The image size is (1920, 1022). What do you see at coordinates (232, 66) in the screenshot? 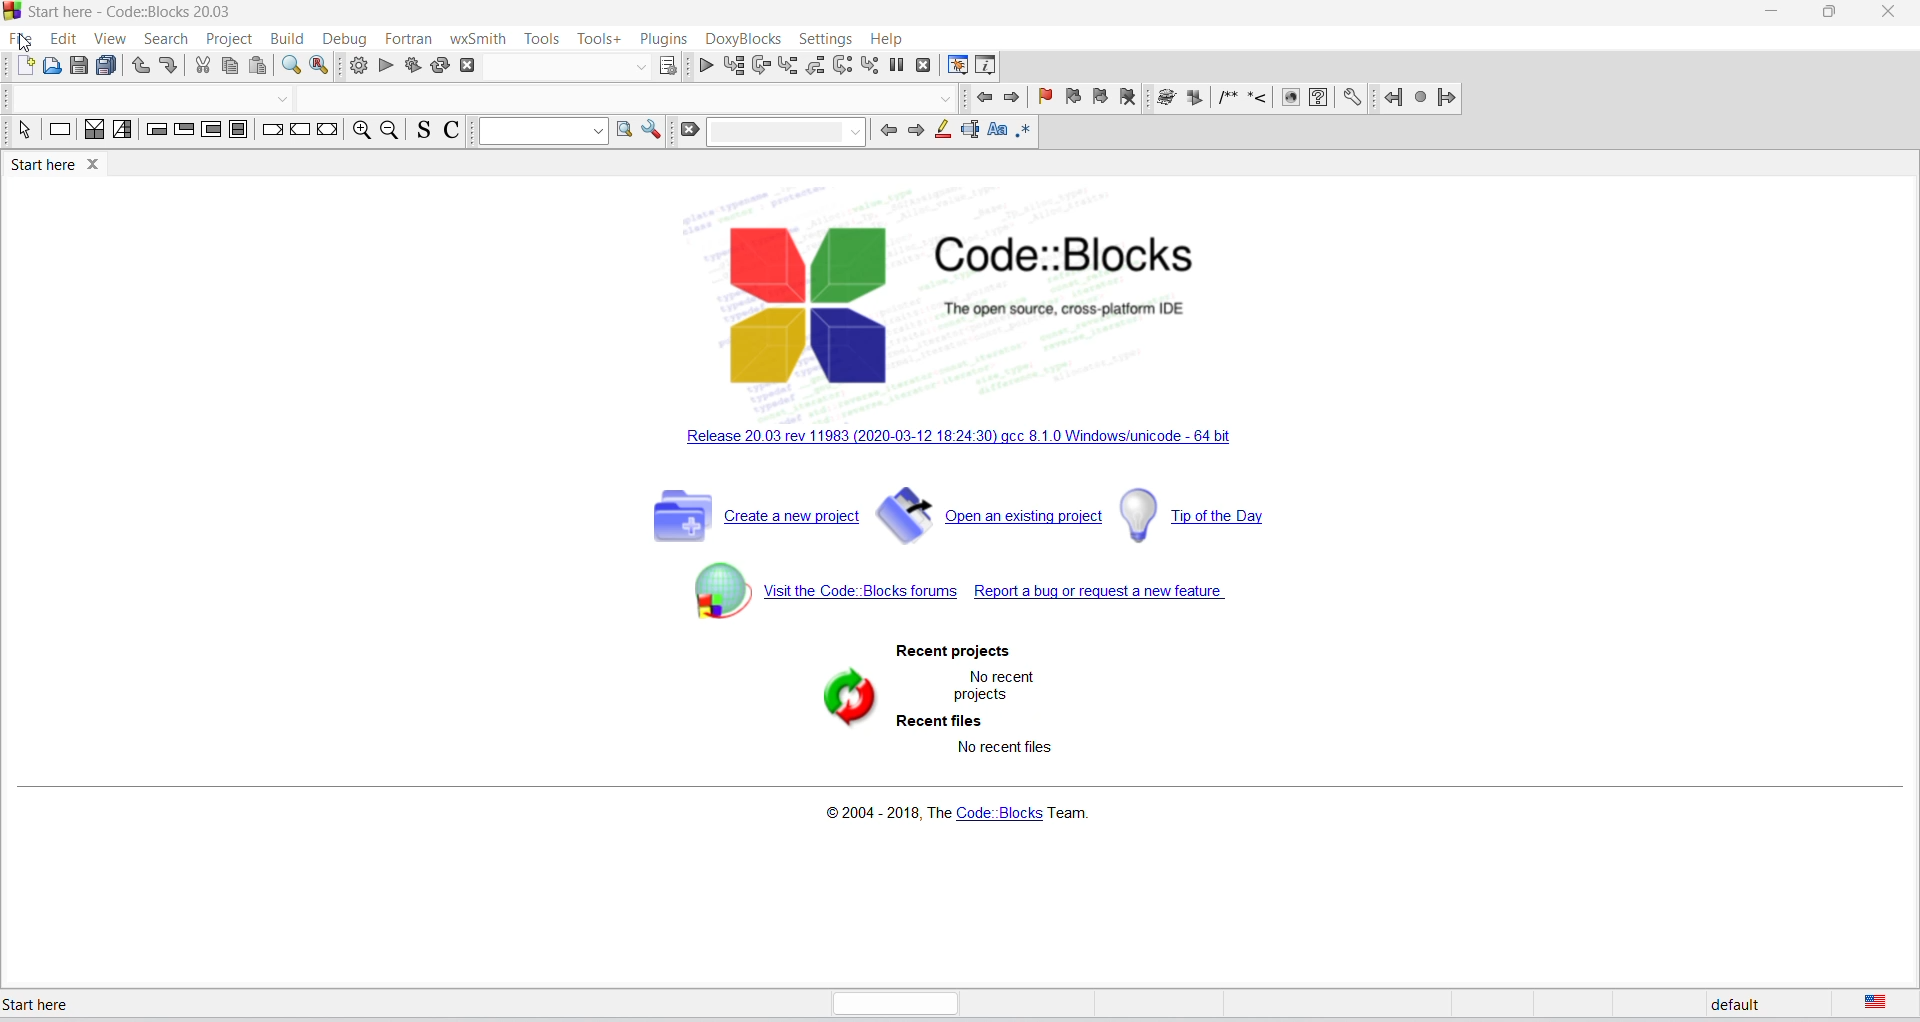
I see `copy` at bounding box center [232, 66].